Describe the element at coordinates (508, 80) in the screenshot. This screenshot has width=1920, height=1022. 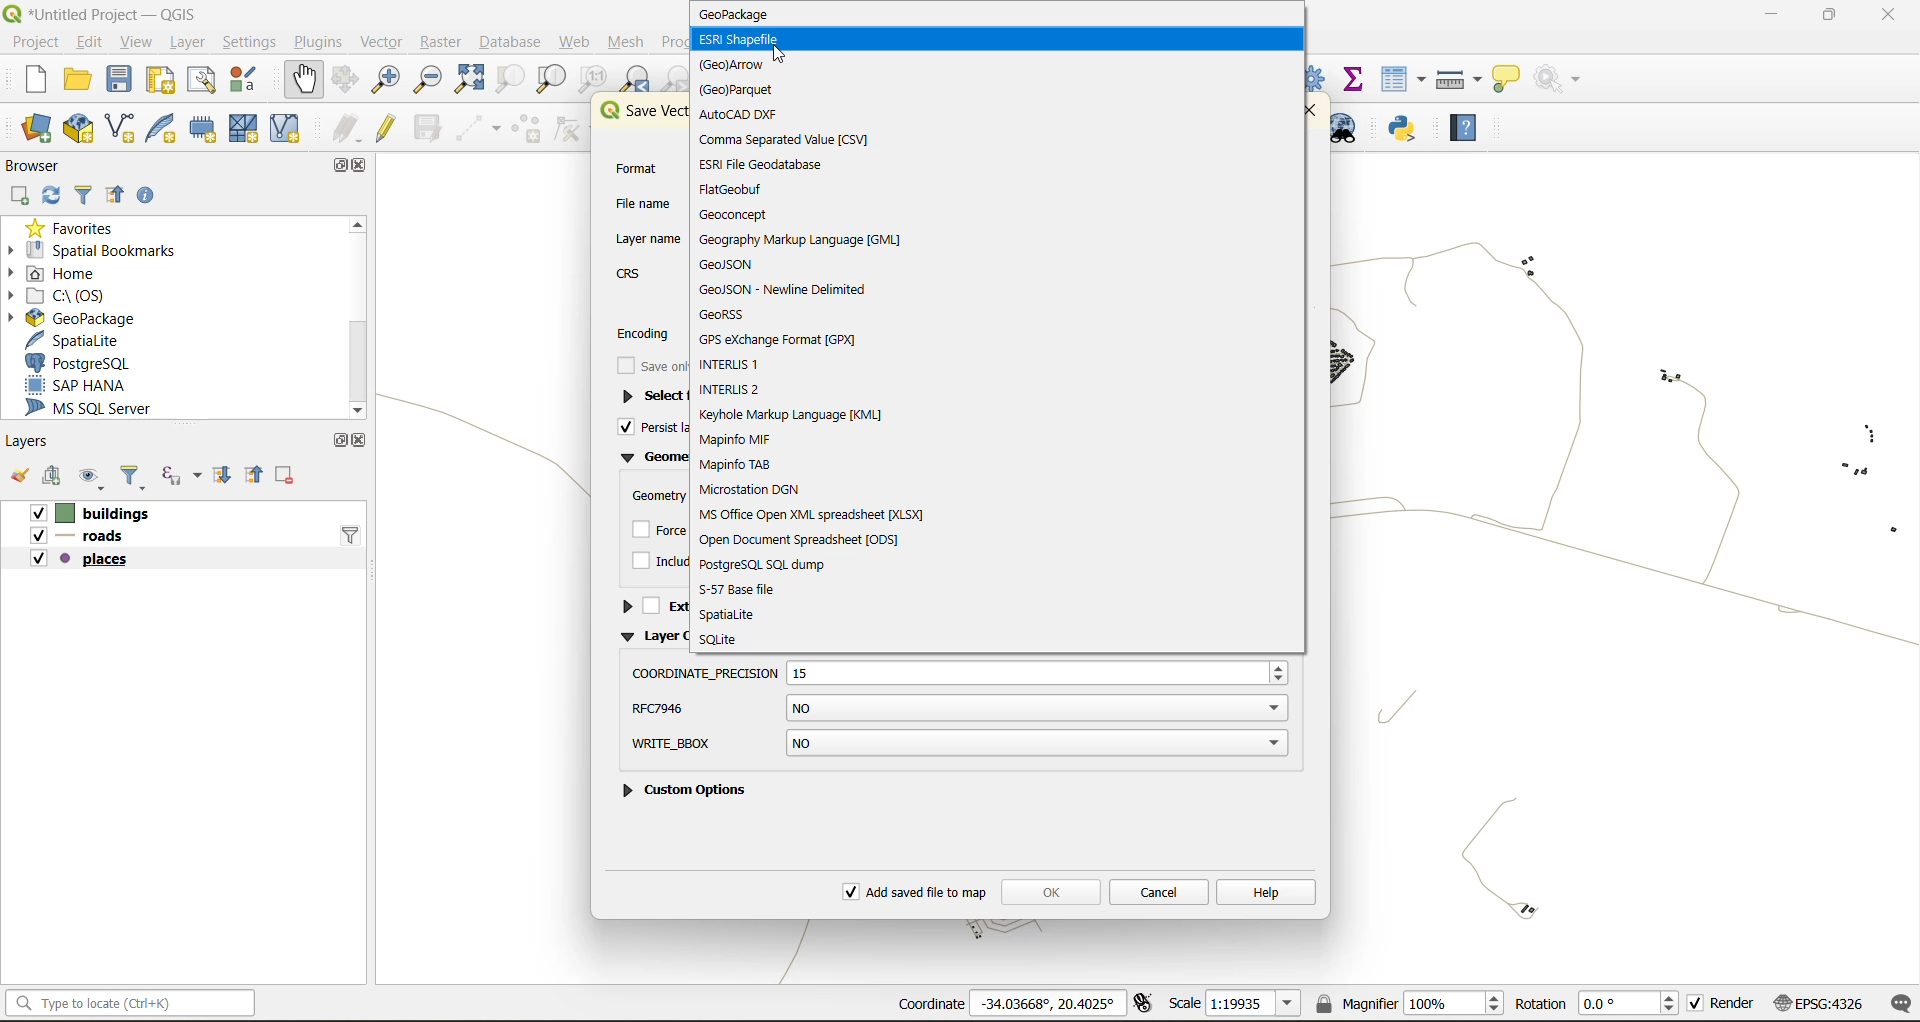
I see `zoom selection` at that location.